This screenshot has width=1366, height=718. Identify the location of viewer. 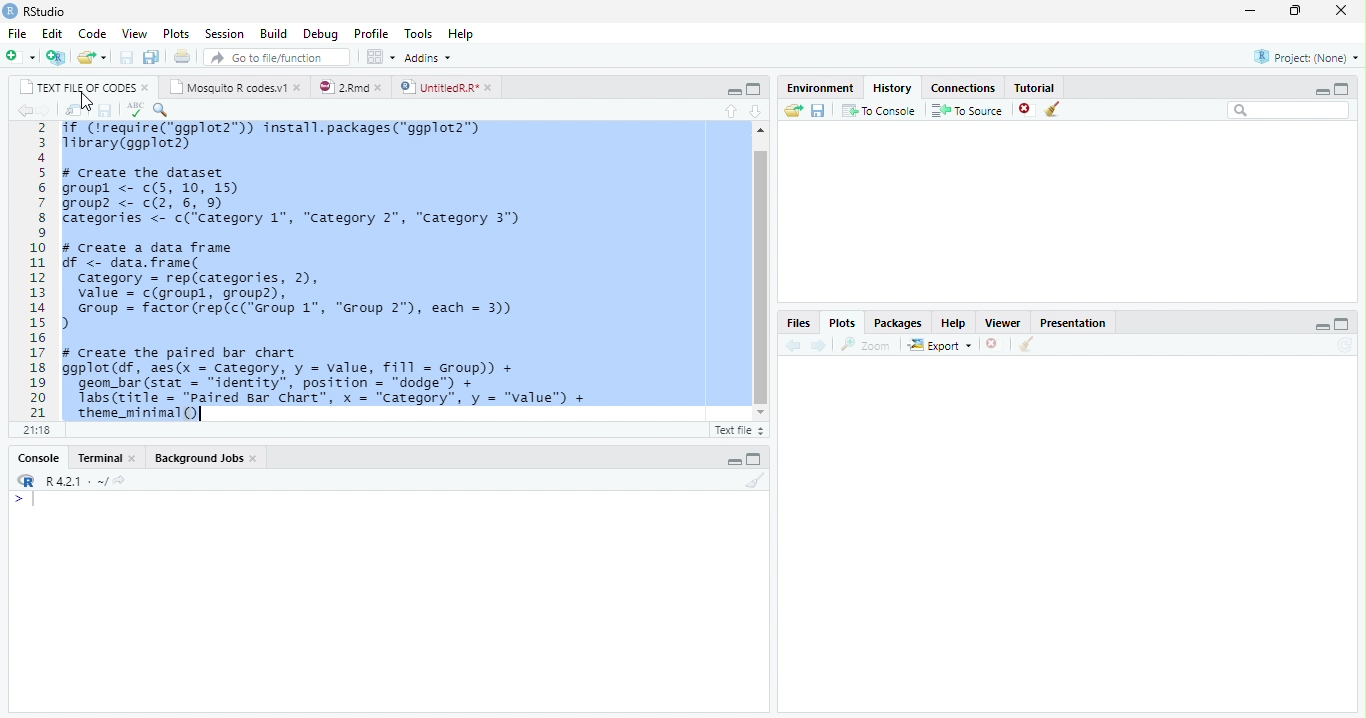
(1003, 322).